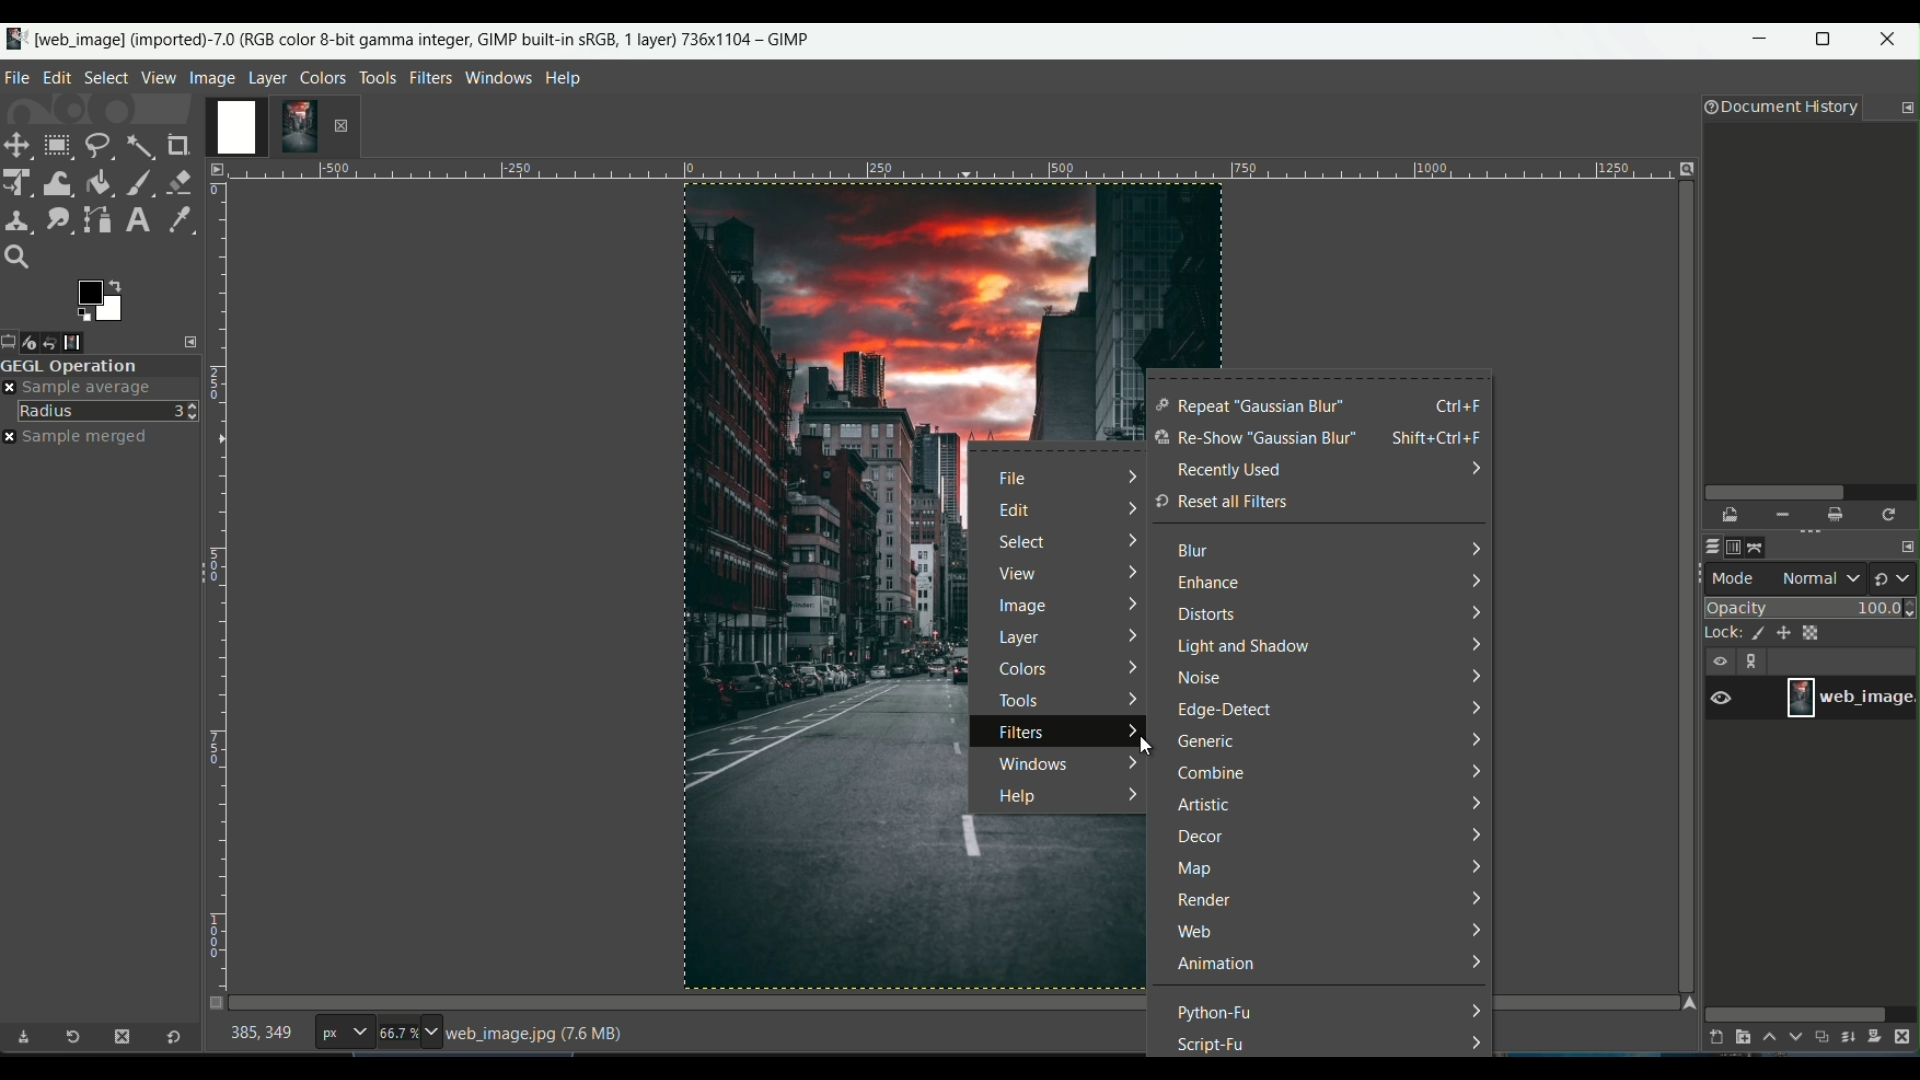 This screenshot has width=1920, height=1080. Describe the element at coordinates (1880, 1037) in the screenshot. I see `add a mask` at that location.